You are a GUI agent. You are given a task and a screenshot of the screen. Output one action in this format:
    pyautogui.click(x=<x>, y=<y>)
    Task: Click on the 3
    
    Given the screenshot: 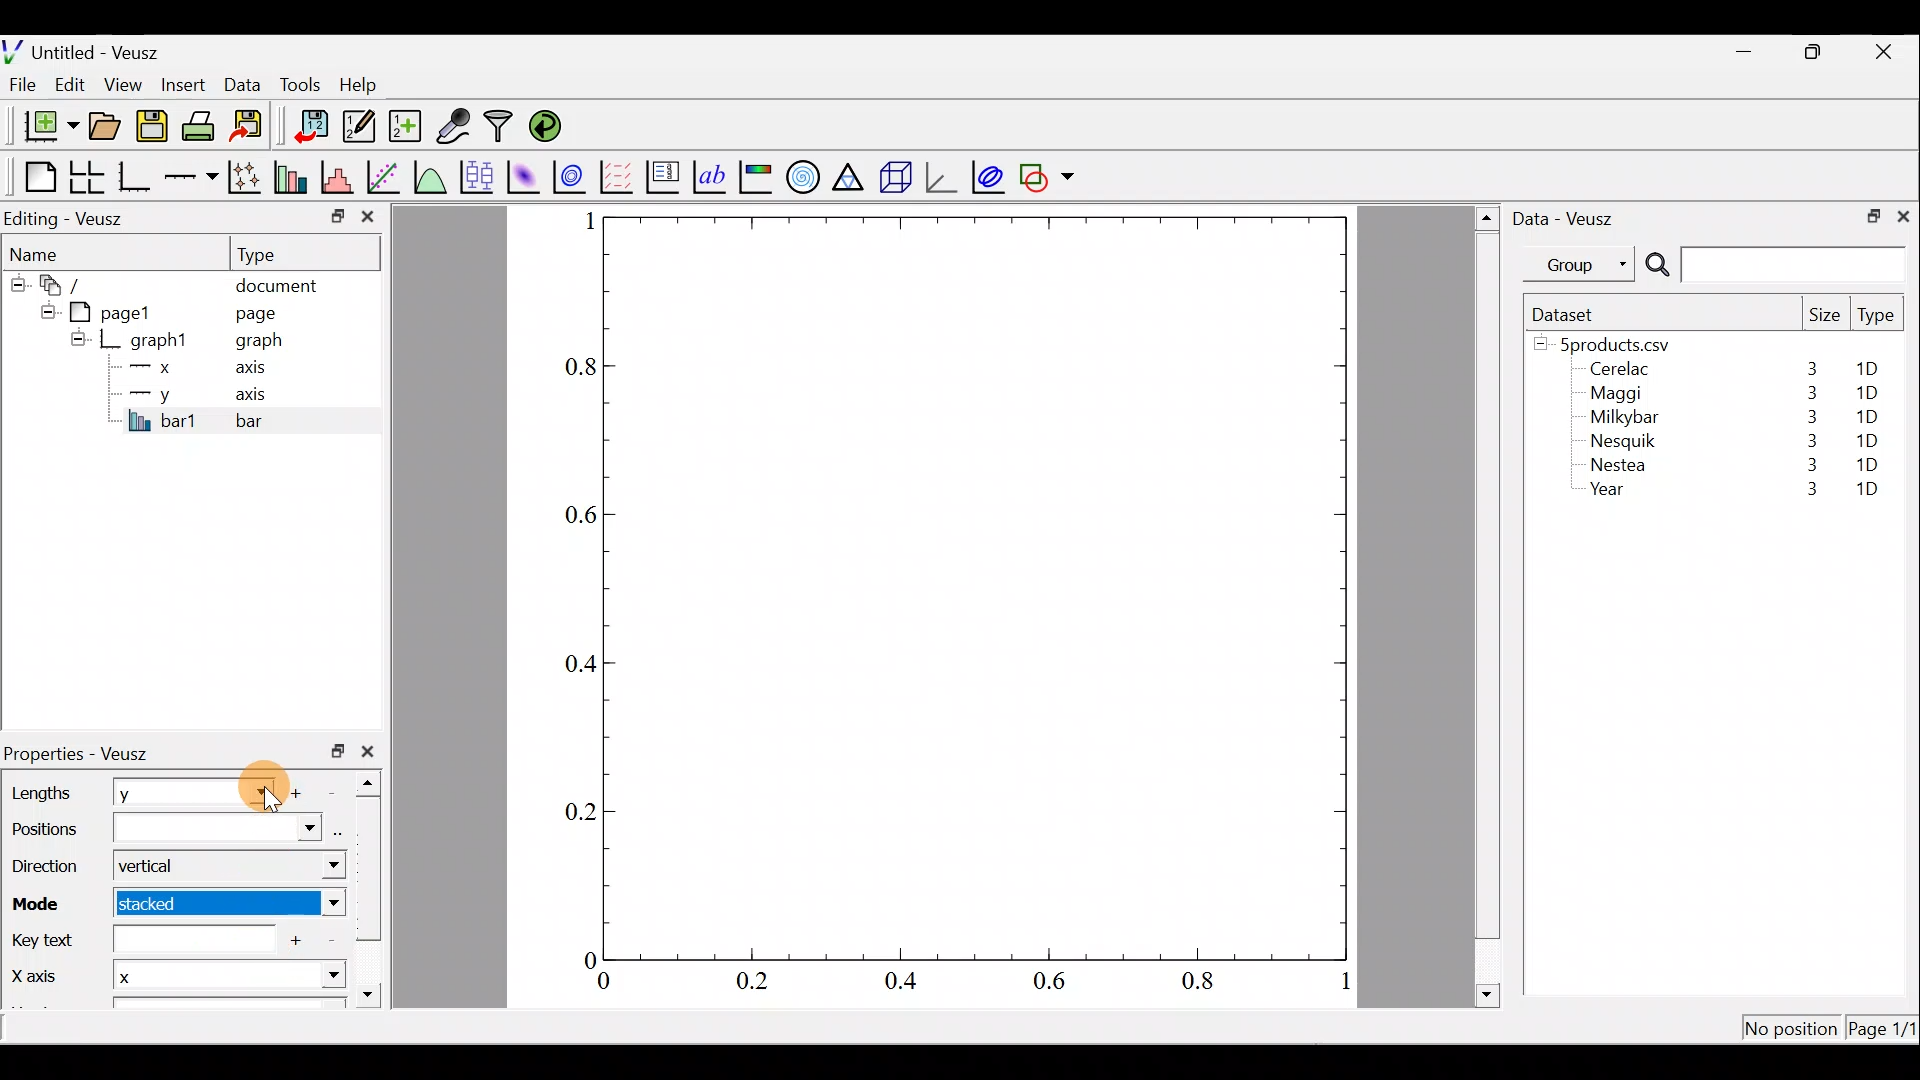 What is the action you would take?
    pyautogui.click(x=1810, y=368)
    